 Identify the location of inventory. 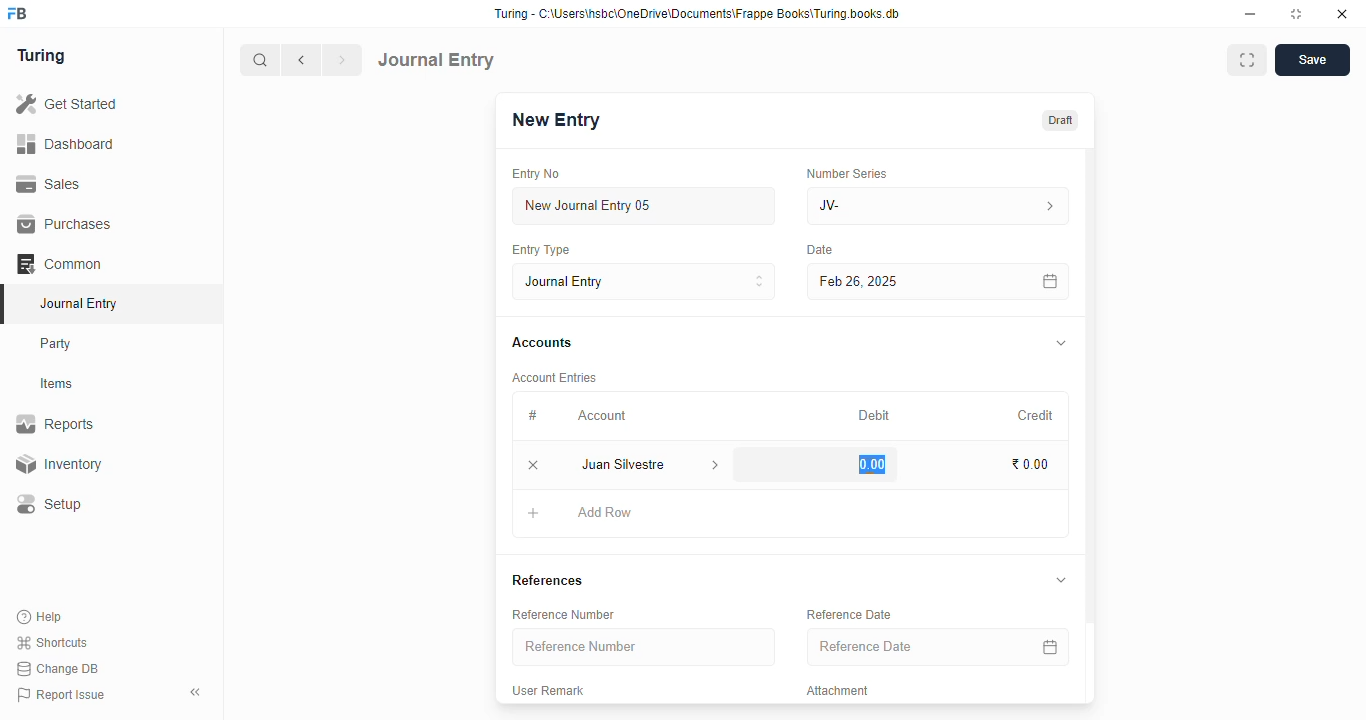
(58, 464).